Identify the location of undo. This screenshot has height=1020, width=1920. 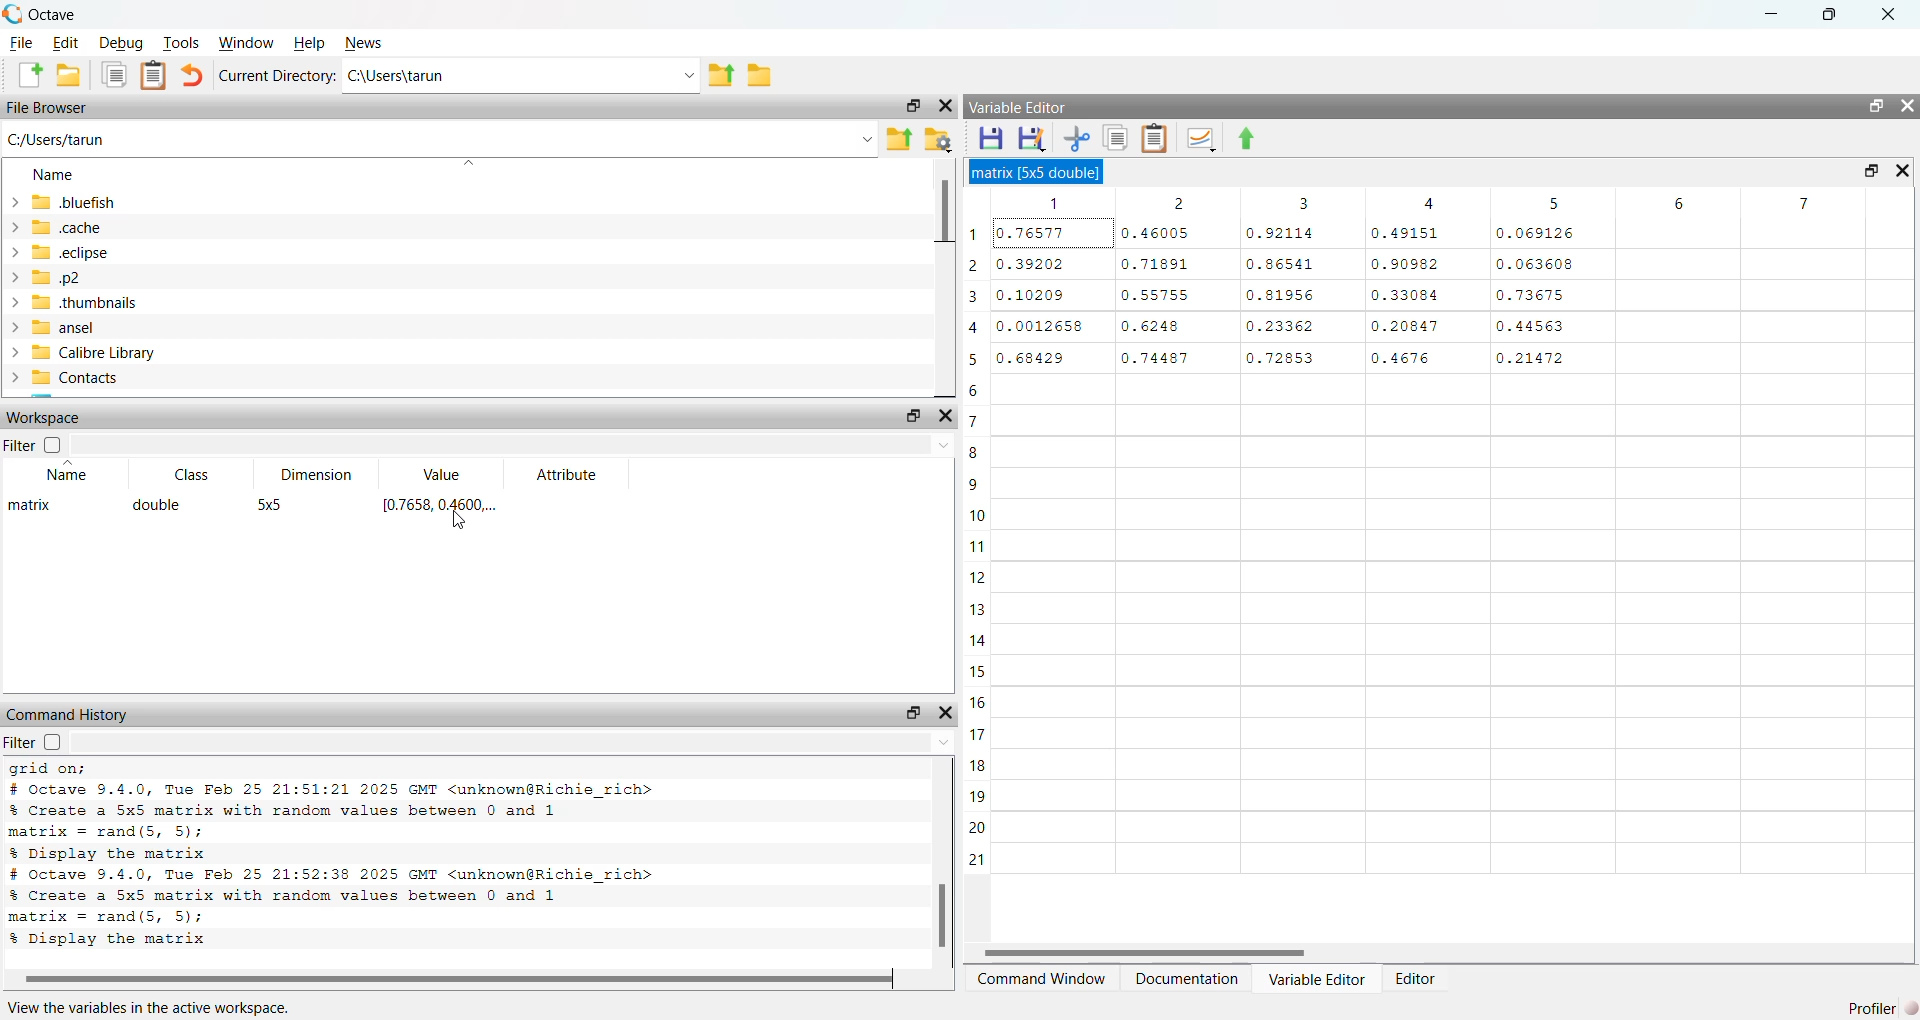
(192, 74).